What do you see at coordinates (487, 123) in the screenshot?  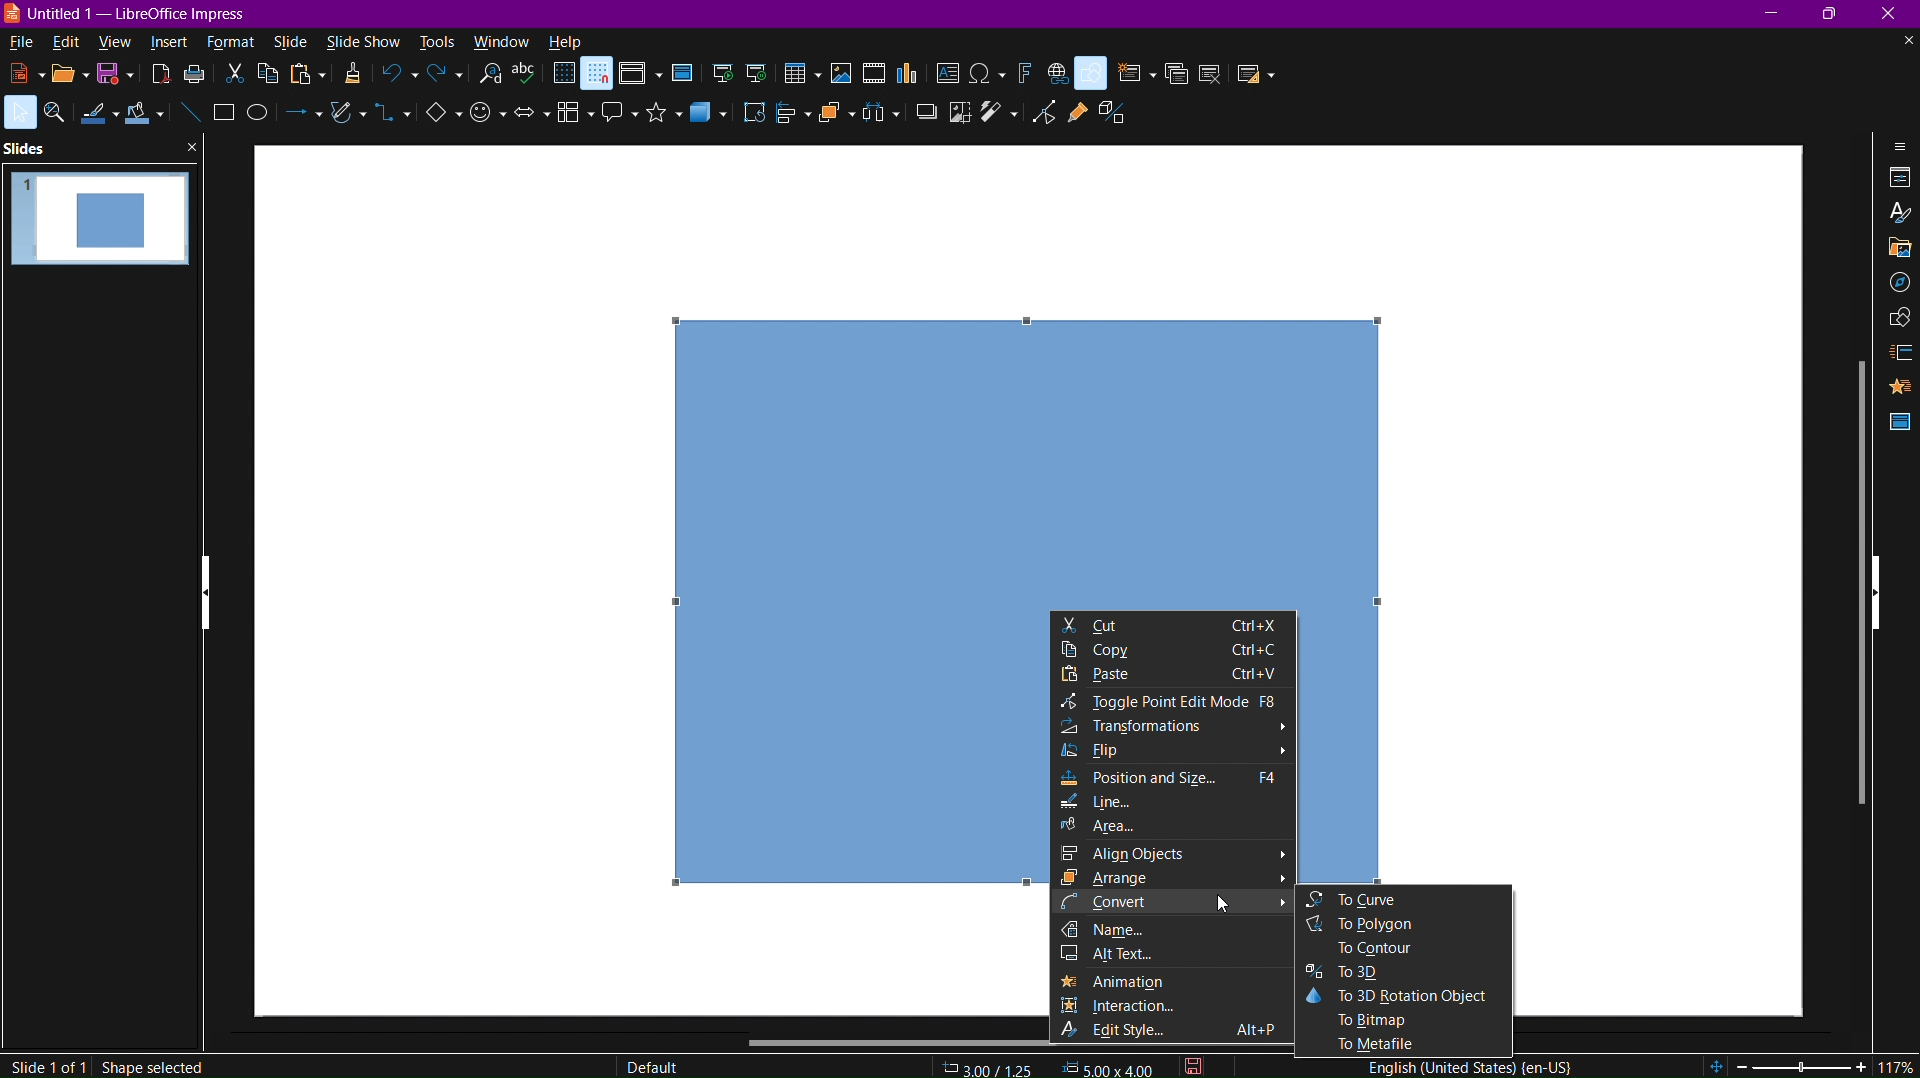 I see `Symbol Shapes` at bounding box center [487, 123].